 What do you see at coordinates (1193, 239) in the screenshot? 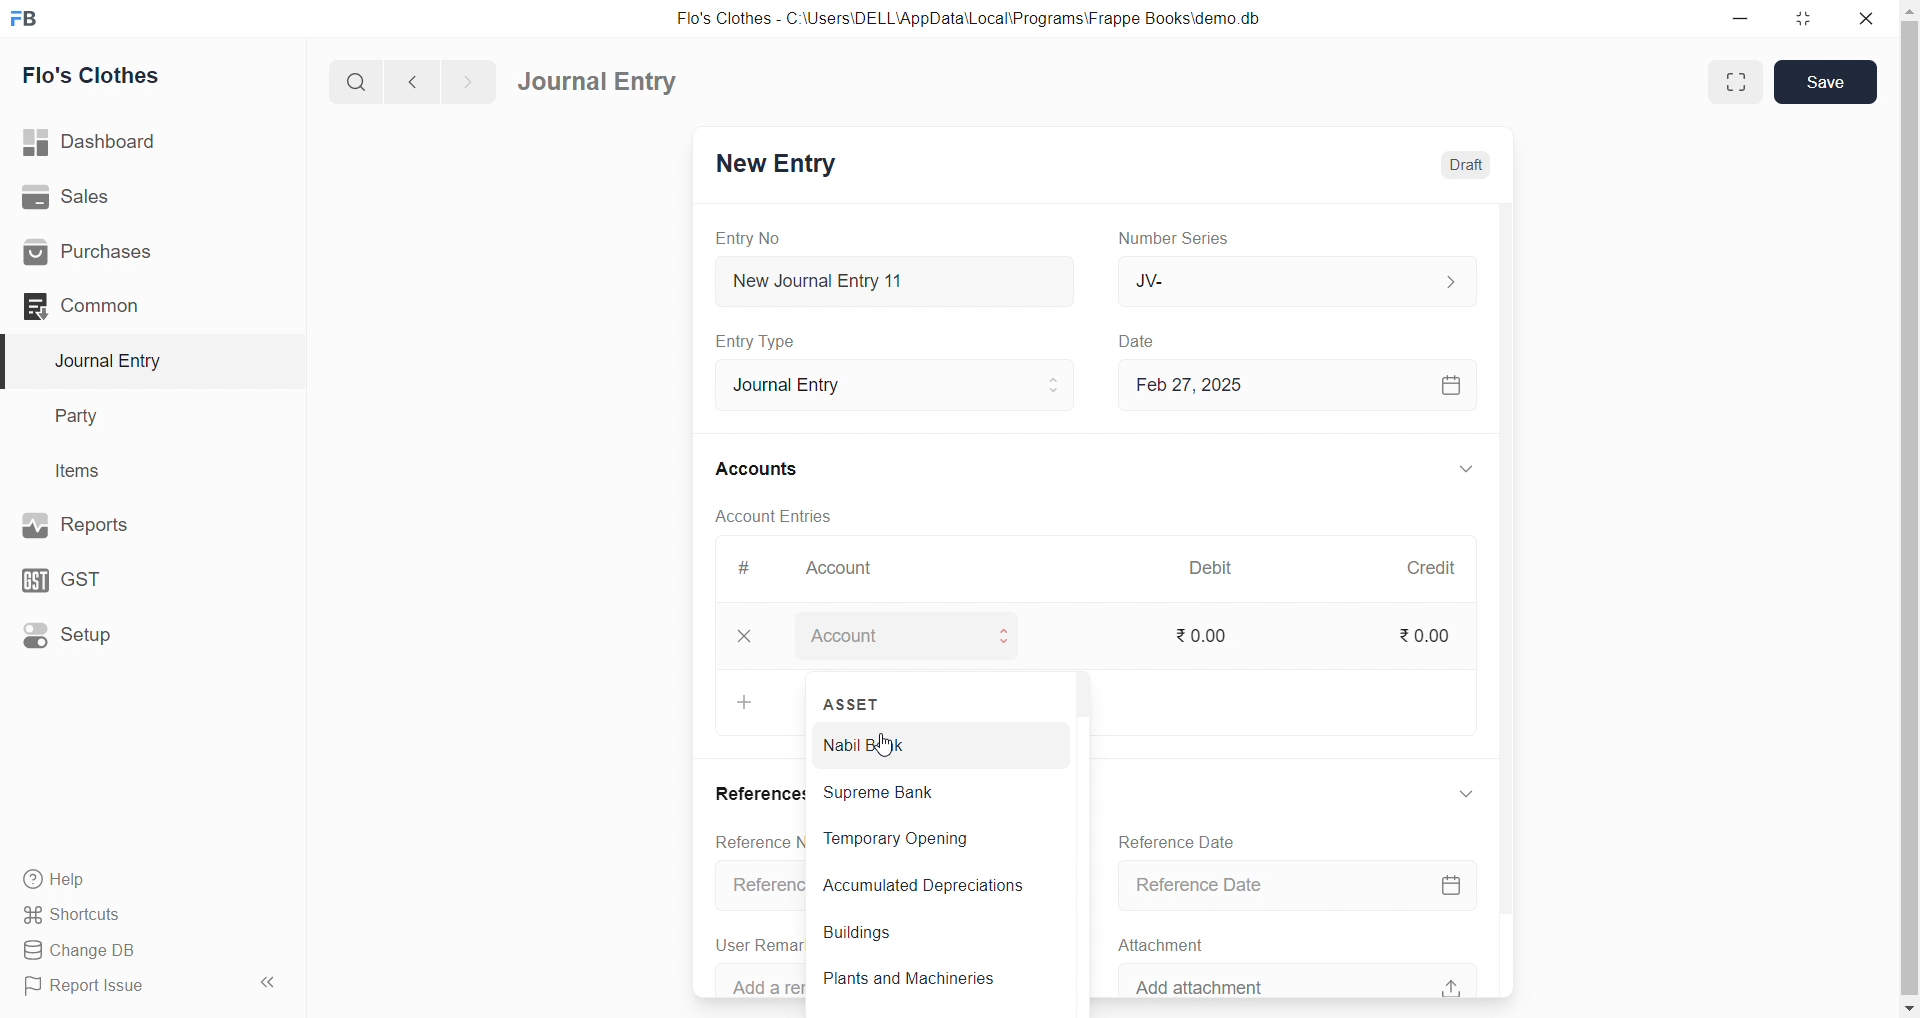
I see `Number Series` at bounding box center [1193, 239].